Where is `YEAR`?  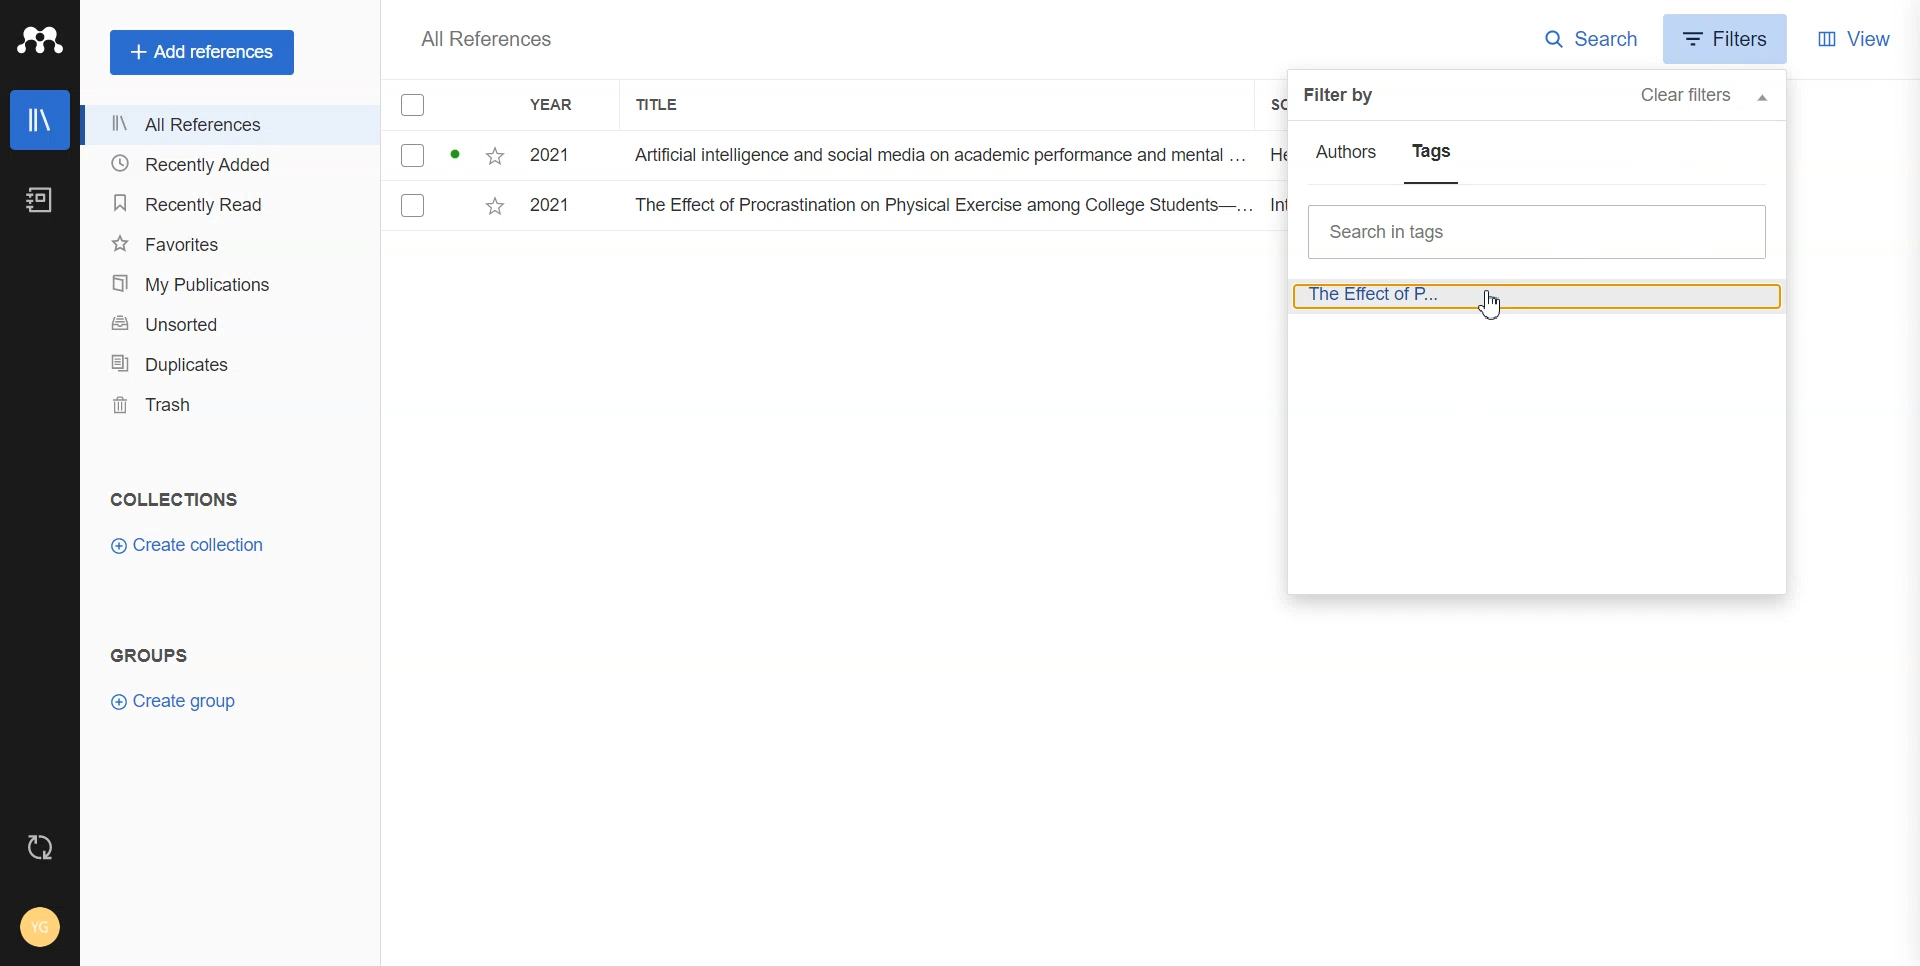 YEAR is located at coordinates (564, 104).